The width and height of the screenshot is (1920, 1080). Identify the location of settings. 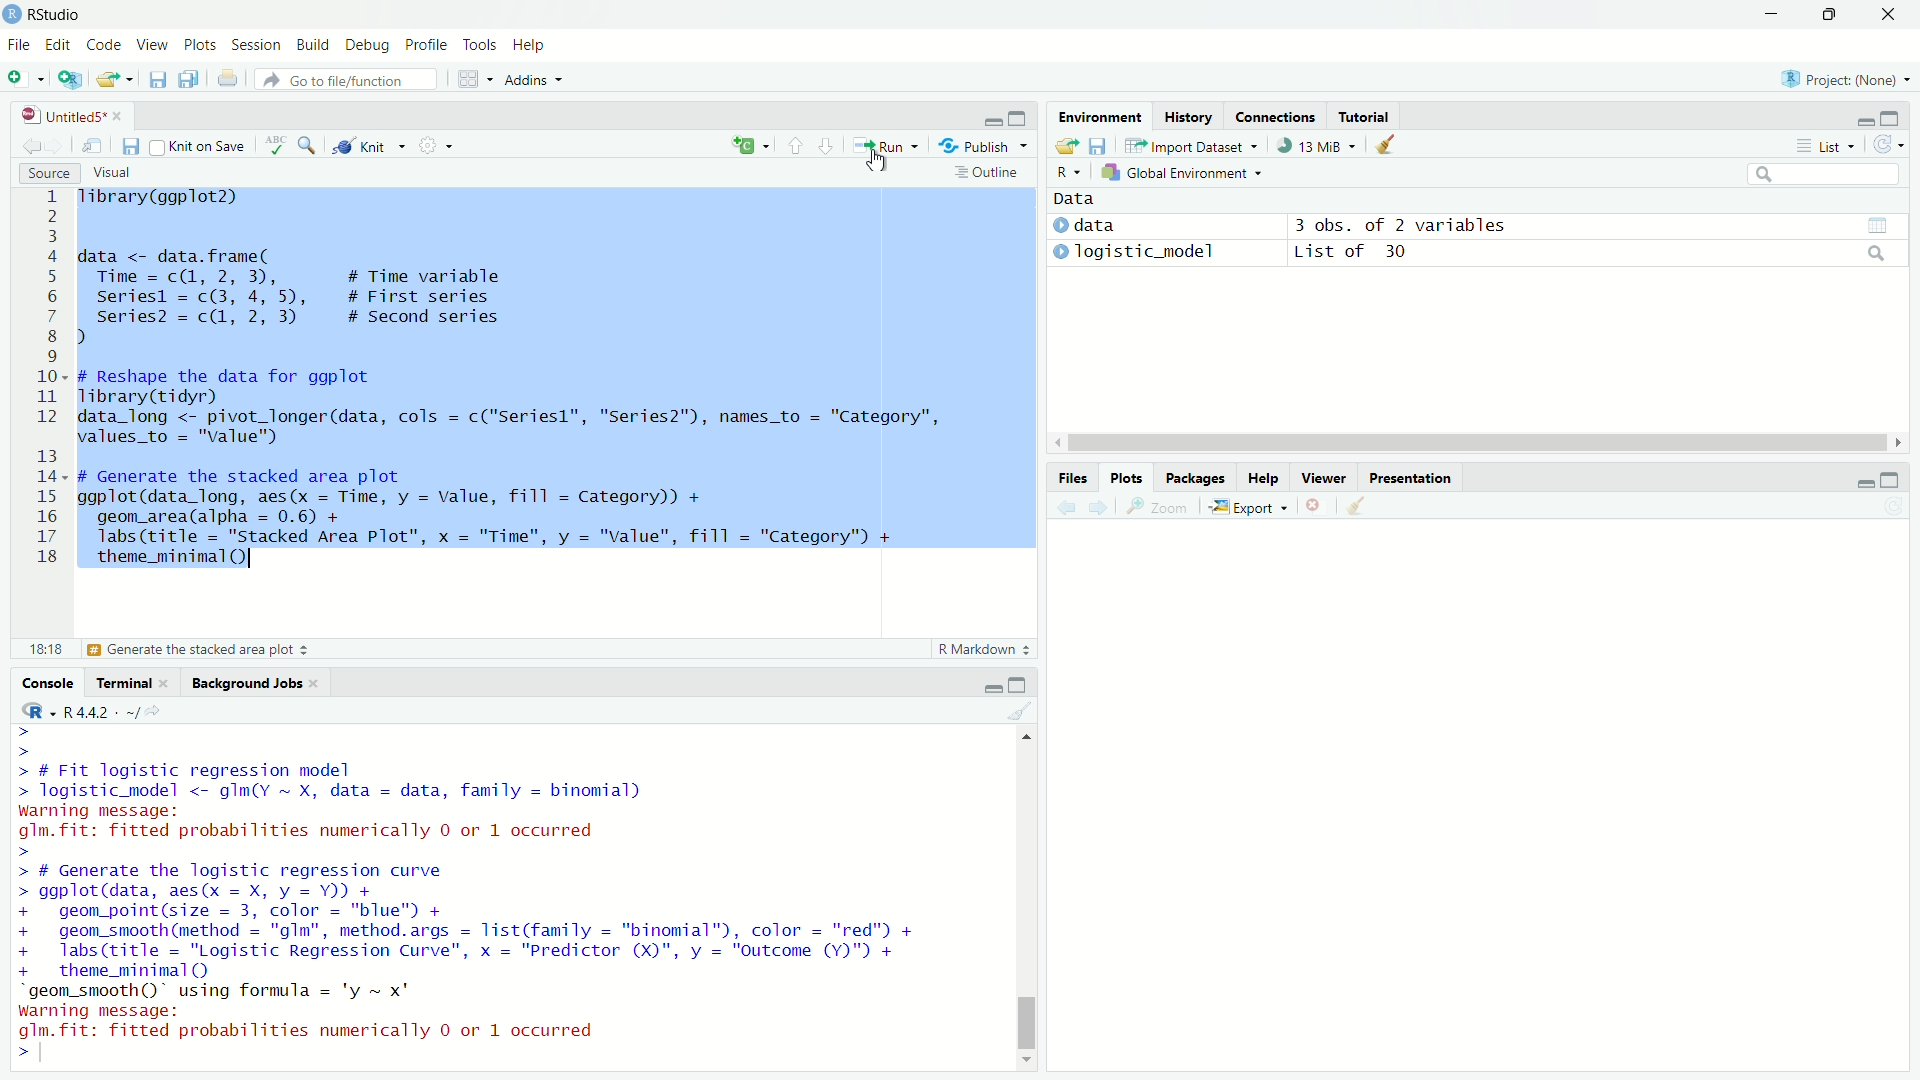
(441, 145).